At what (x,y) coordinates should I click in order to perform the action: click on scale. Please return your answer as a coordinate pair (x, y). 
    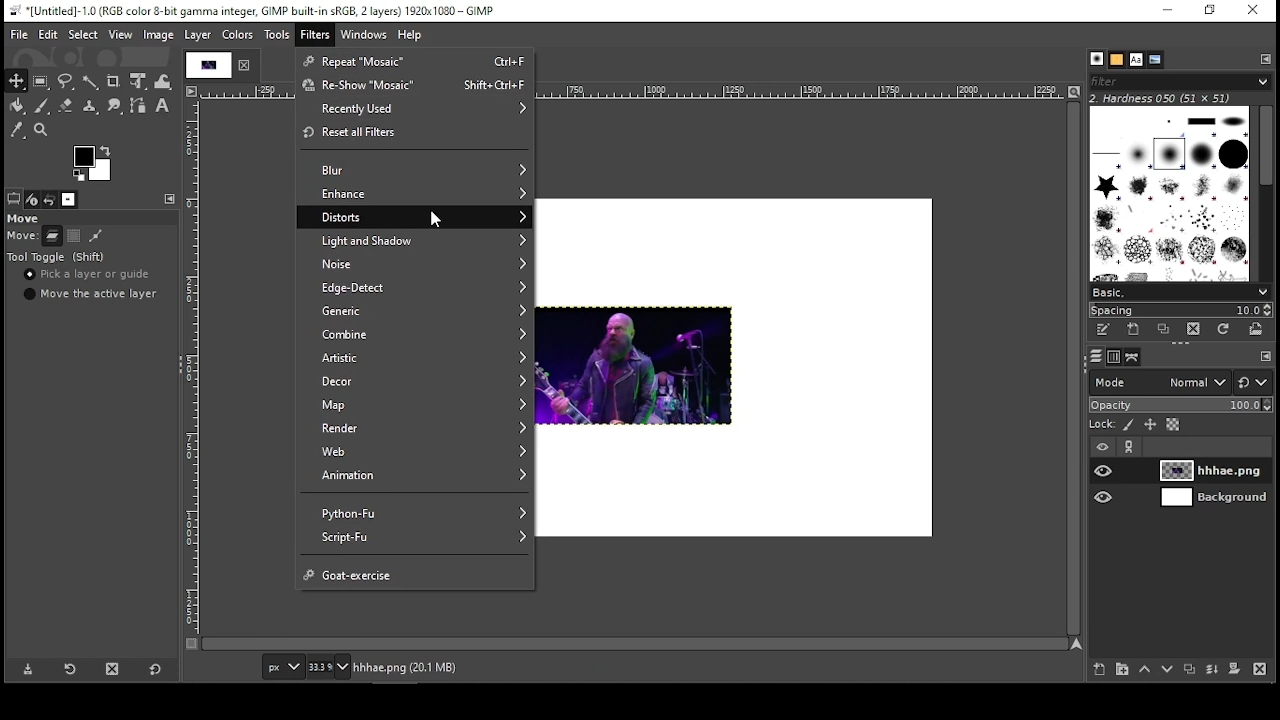
    Looking at the image, I should click on (811, 91).